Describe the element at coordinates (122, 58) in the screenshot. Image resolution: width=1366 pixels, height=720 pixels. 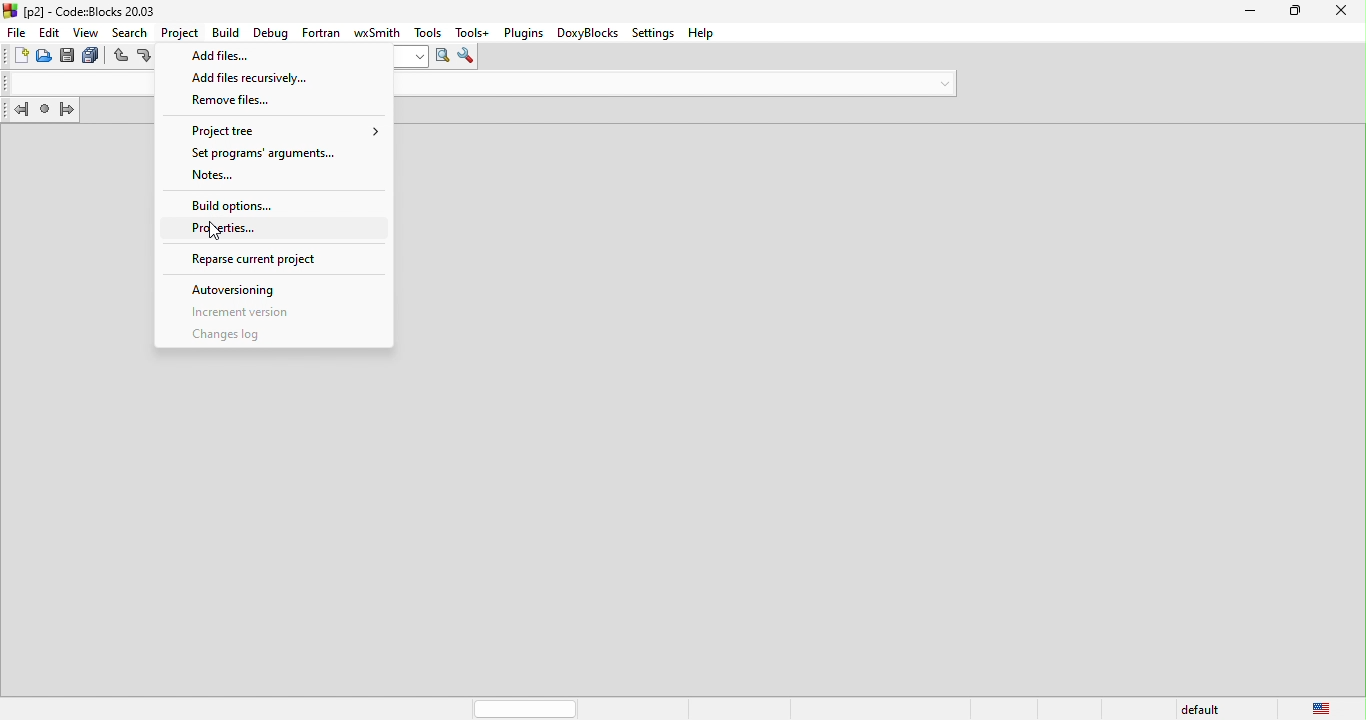
I see `undo` at that location.